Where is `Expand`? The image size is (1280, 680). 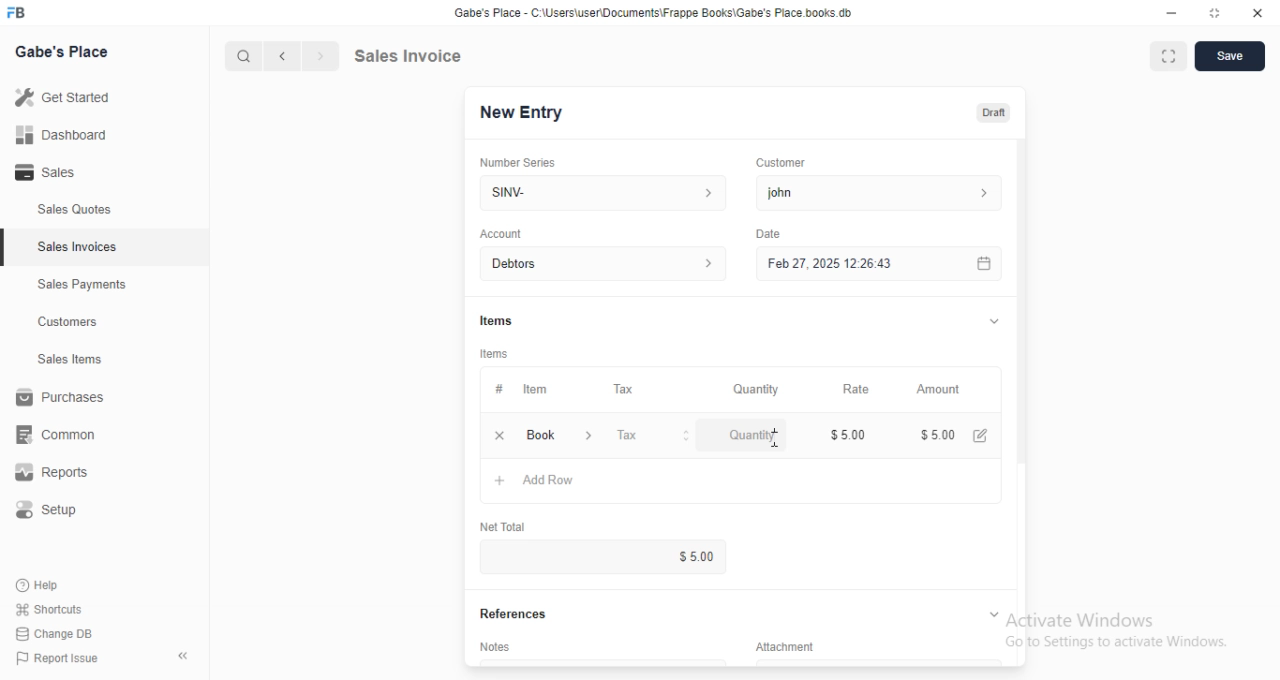 Expand is located at coordinates (1168, 56).